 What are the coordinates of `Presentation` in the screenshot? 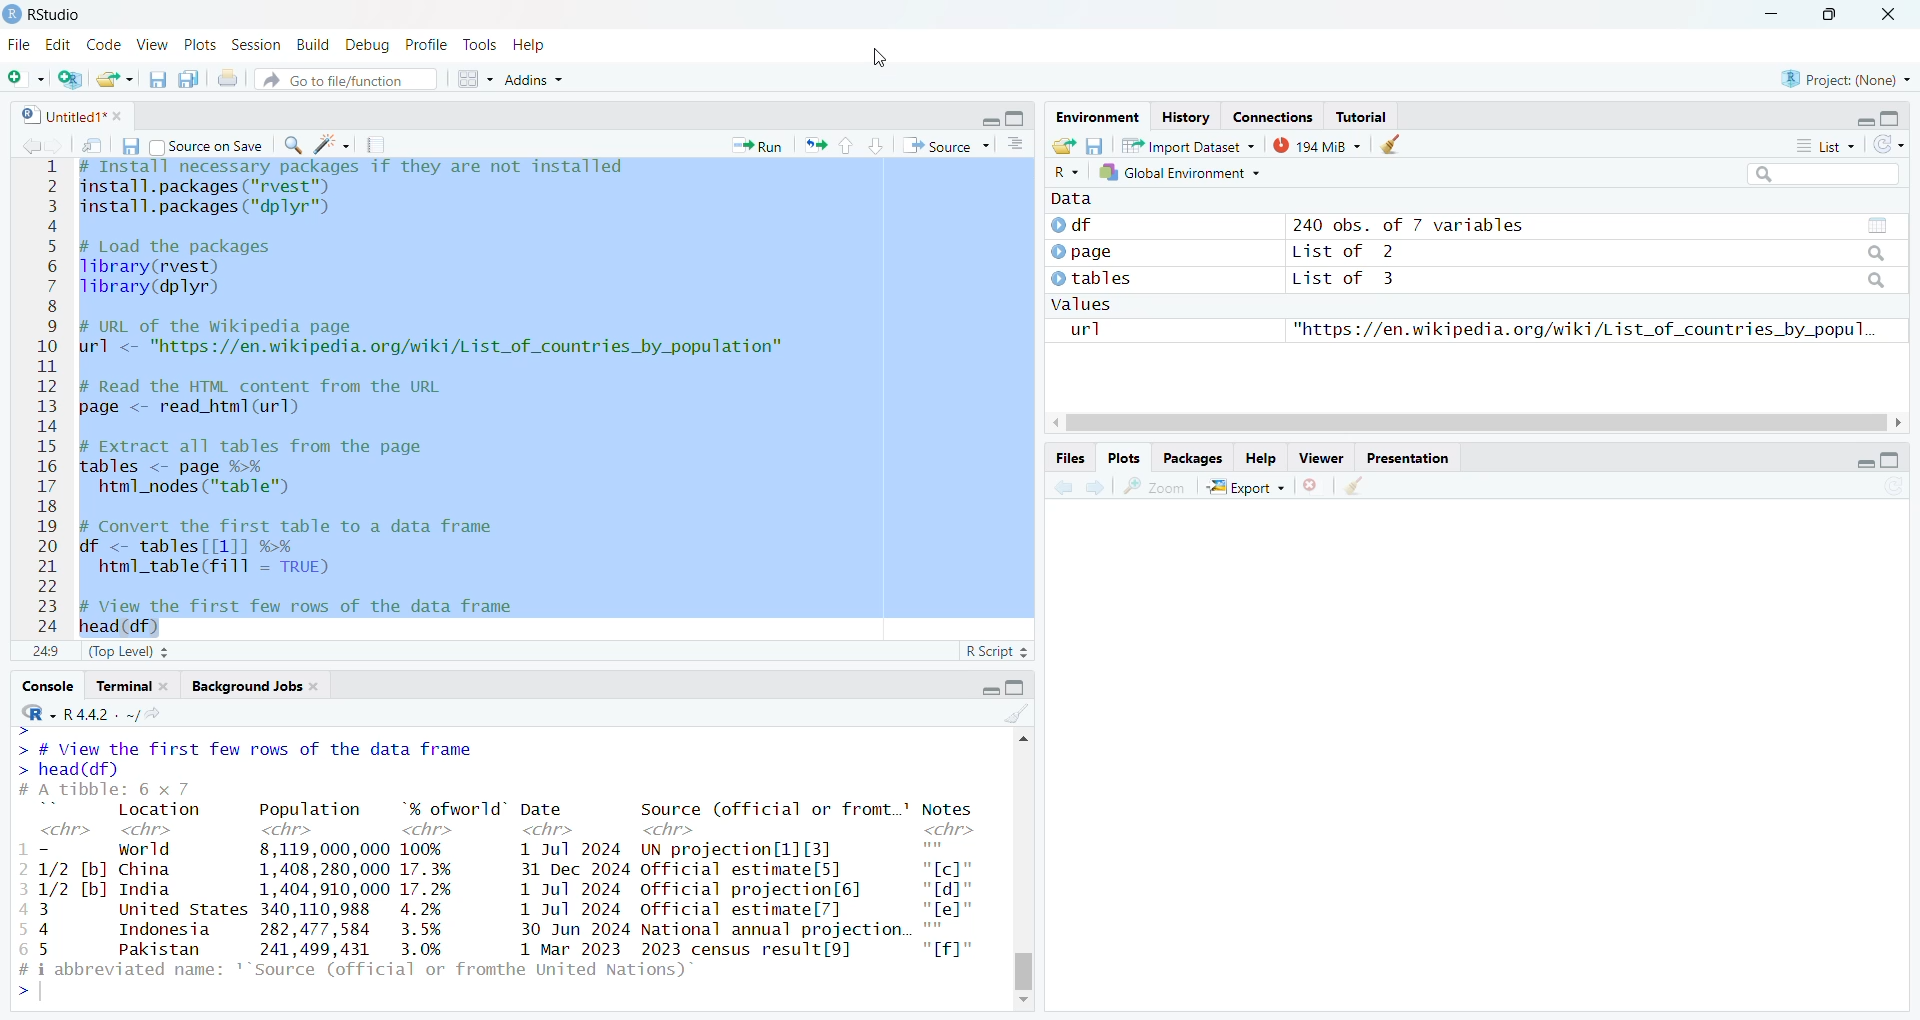 It's located at (1406, 457).